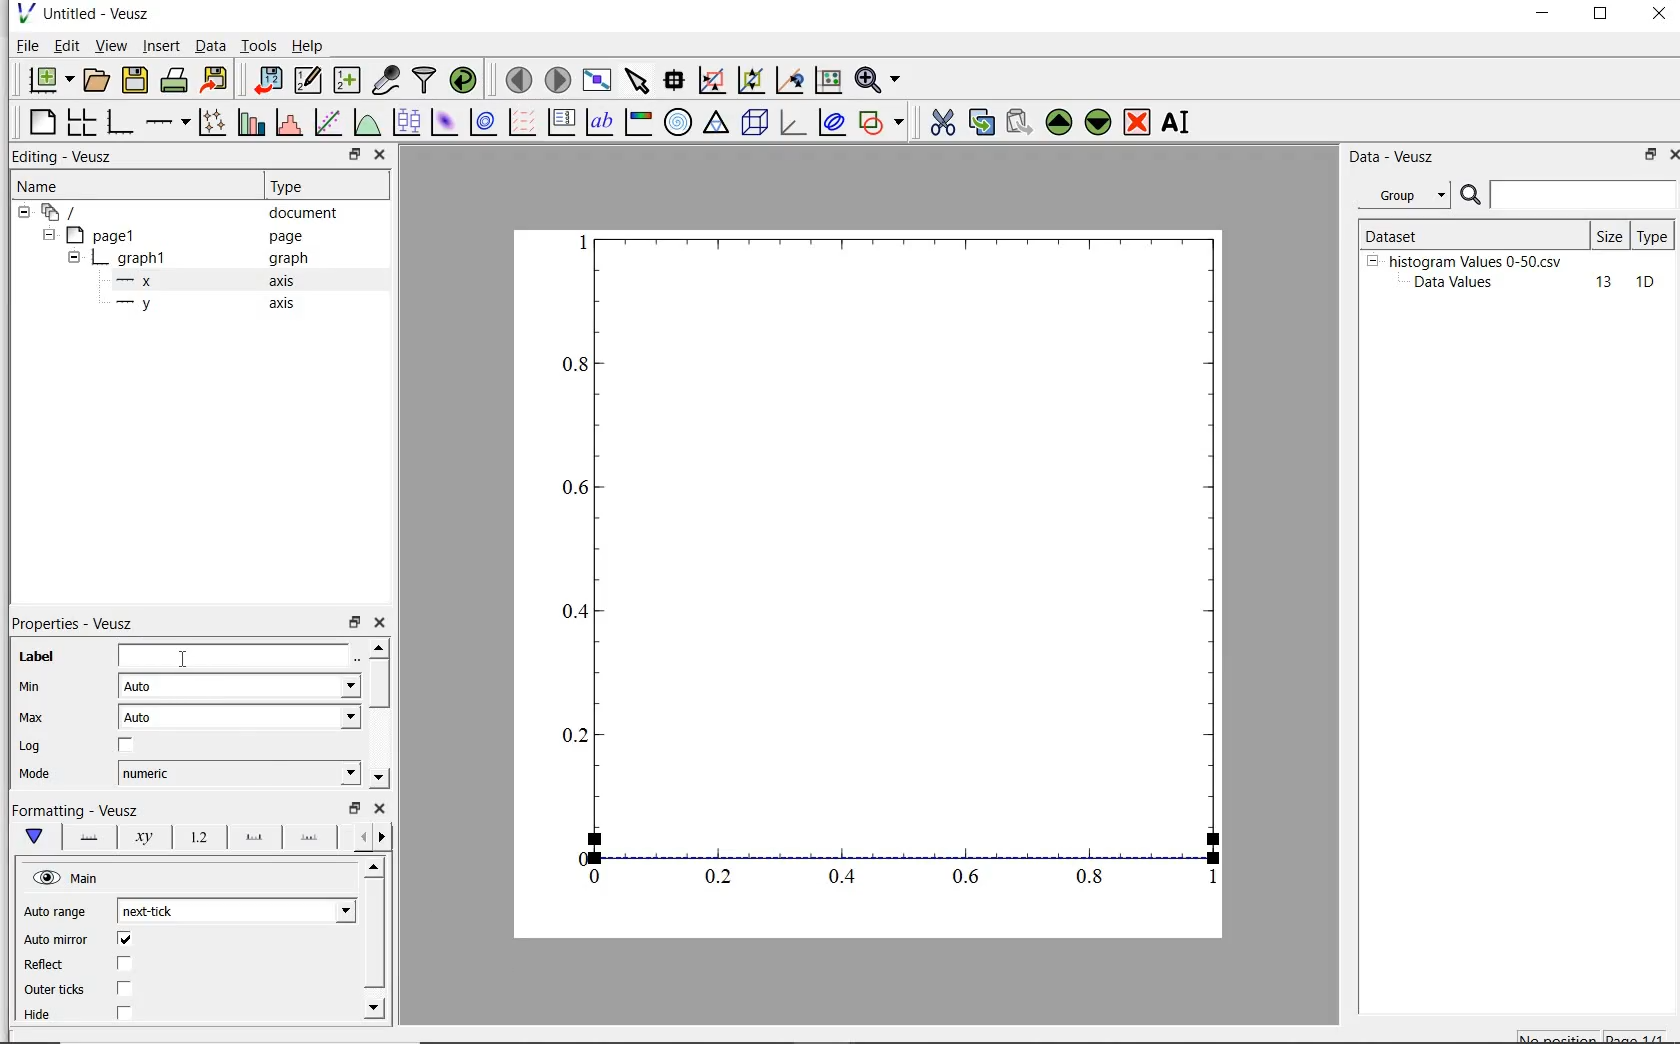 The height and width of the screenshot is (1044, 1680). I want to click on import data into veusz, so click(271, 80).